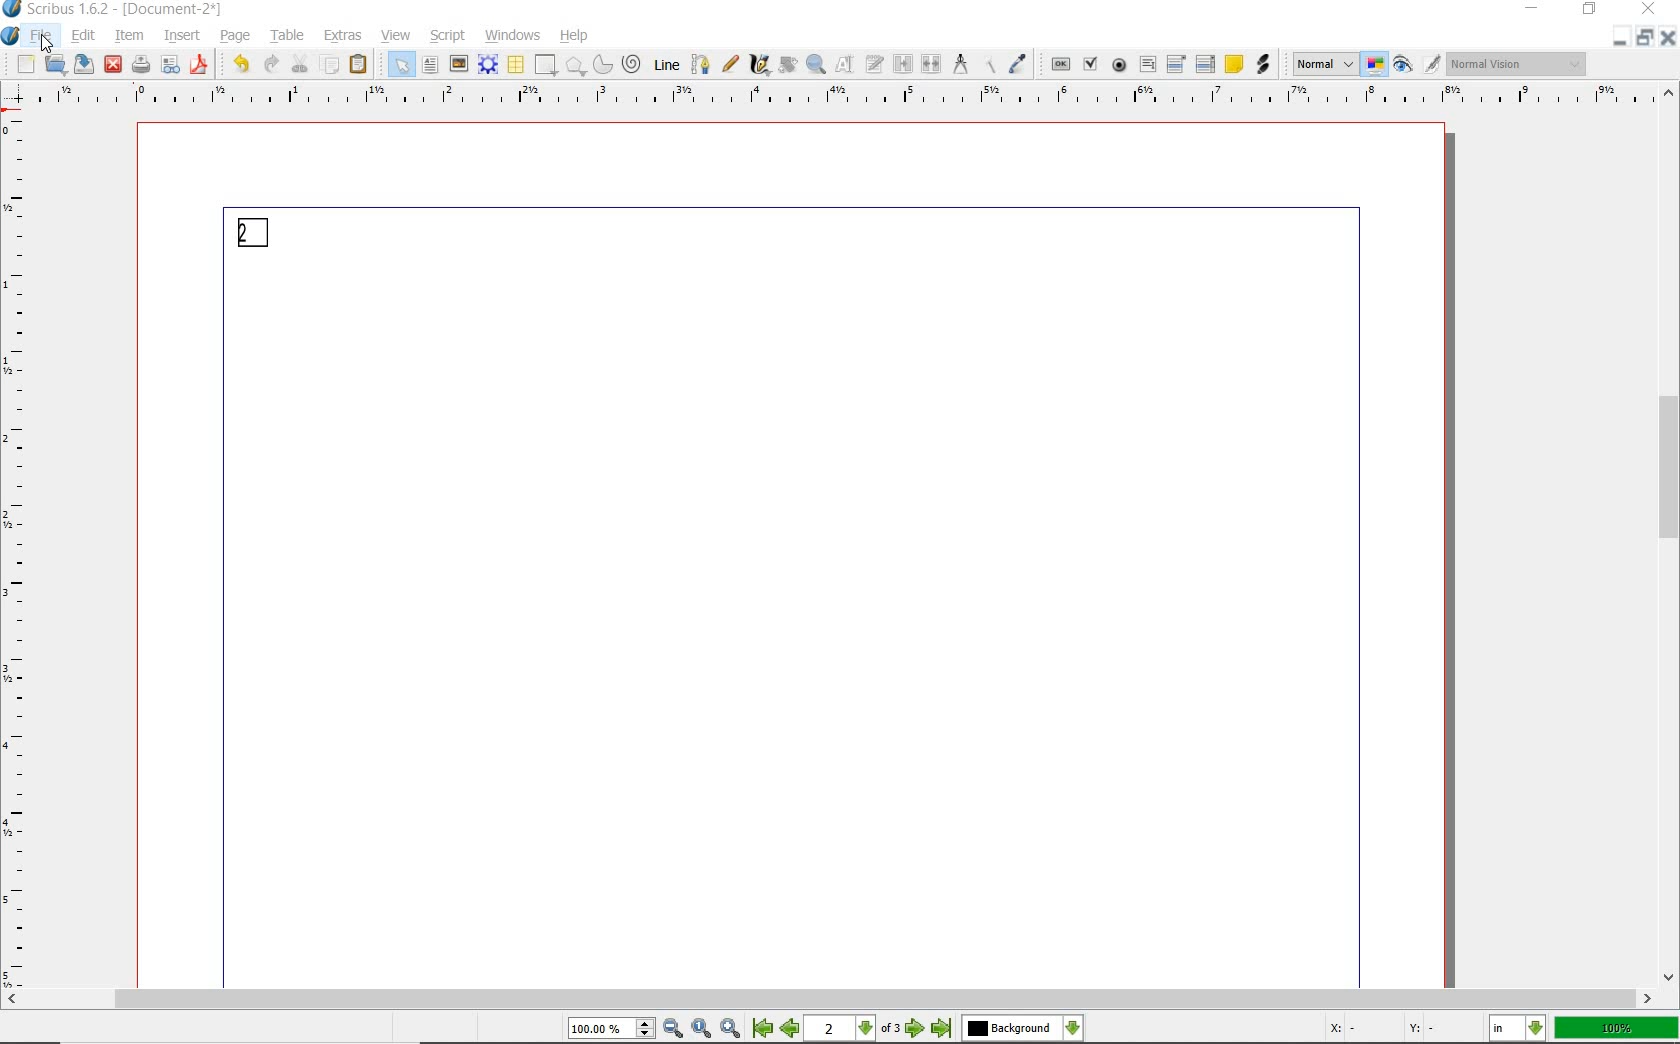 This screenshot has height=1044, width=1680. What do you see at coordinates (82, 35) in the screenshot?
I see `edit` at bounding box center [82, 35].